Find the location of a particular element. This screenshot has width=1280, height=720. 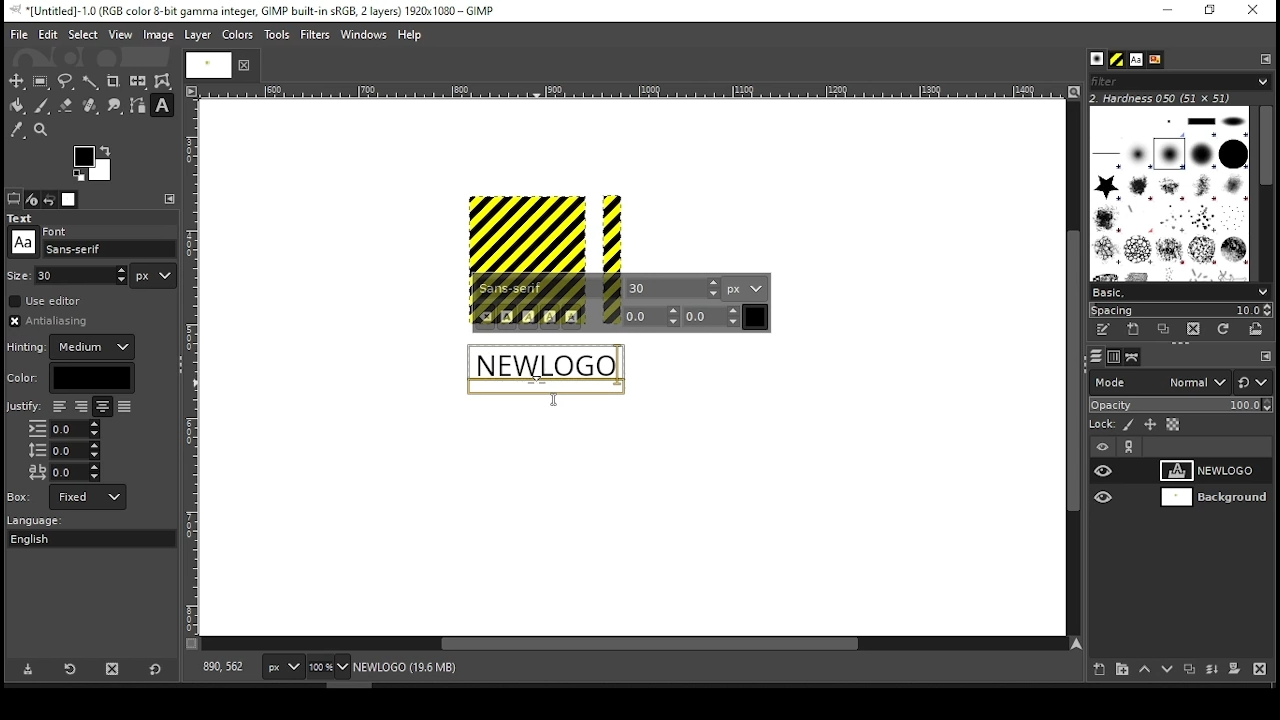

layer is located at coordinates (196, 35).